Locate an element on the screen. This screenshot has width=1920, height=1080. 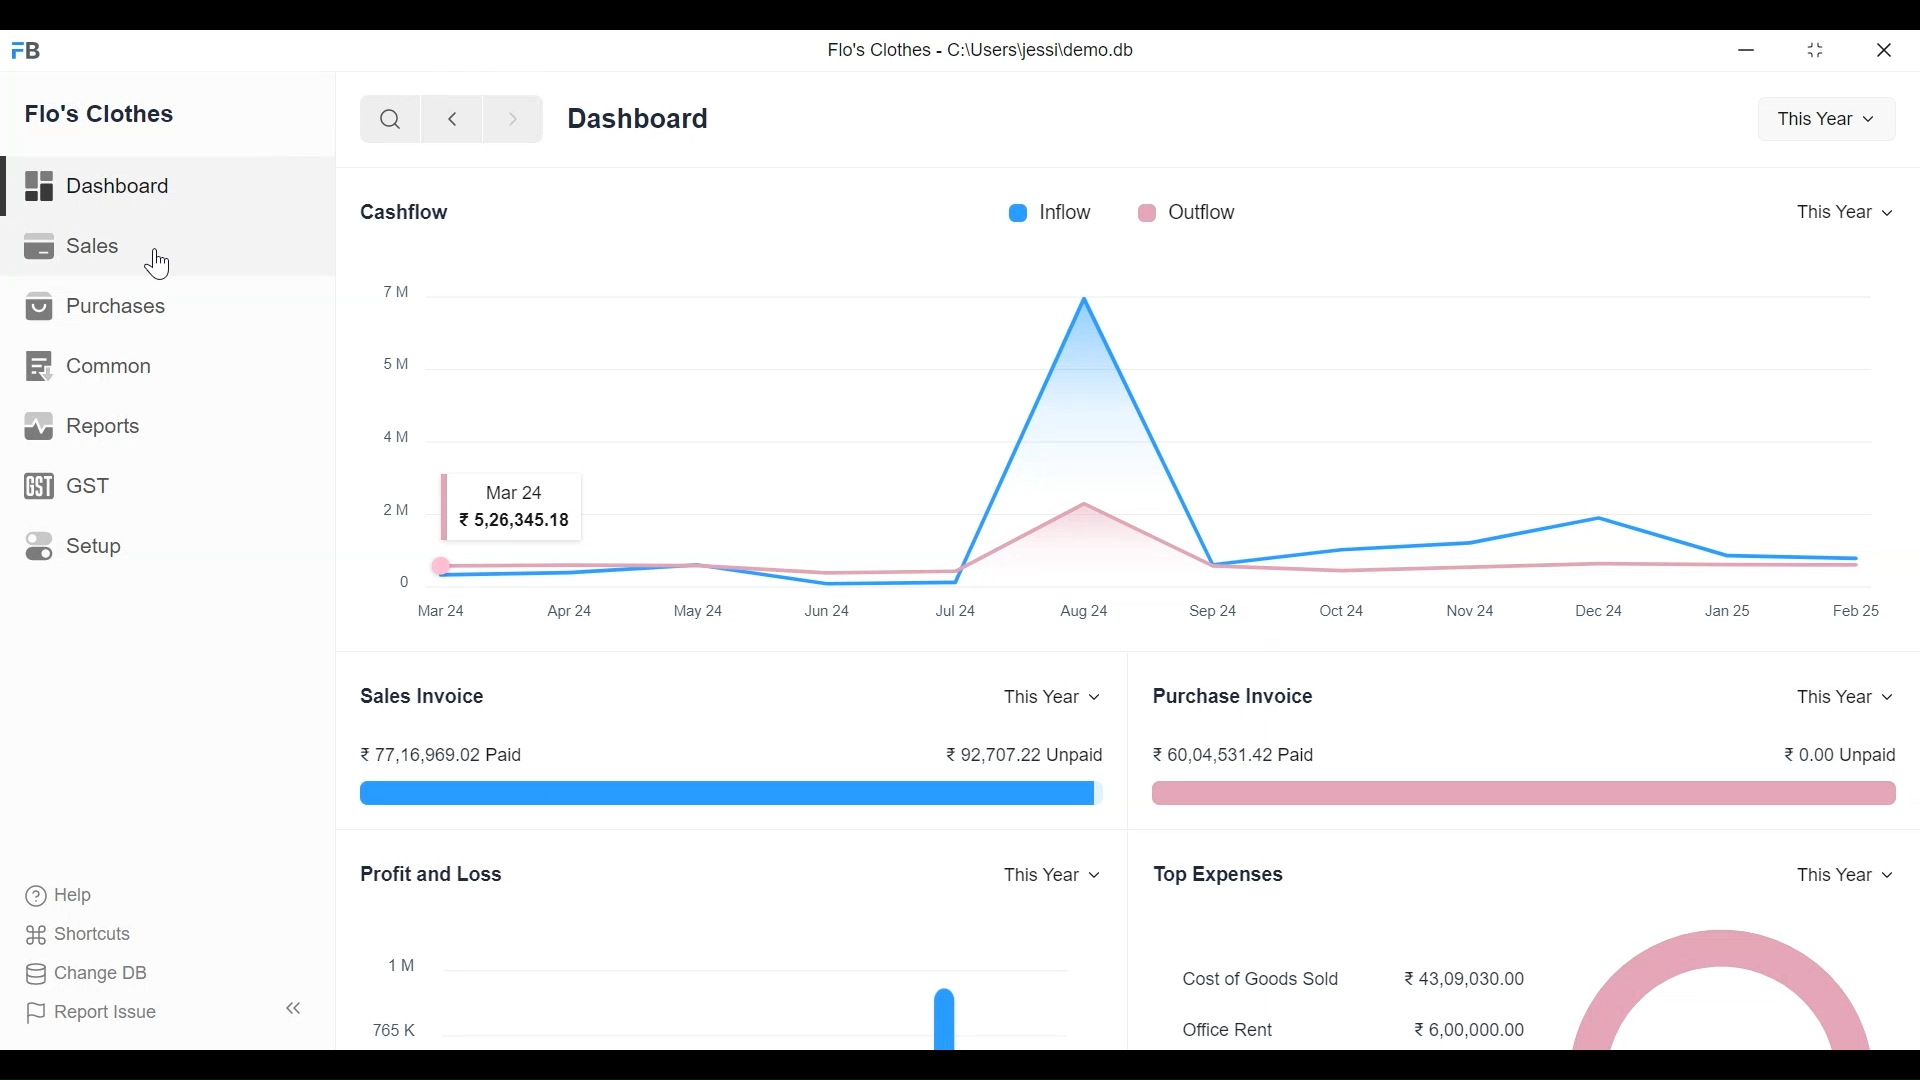
Purchases is located at coordinates (103, 308).